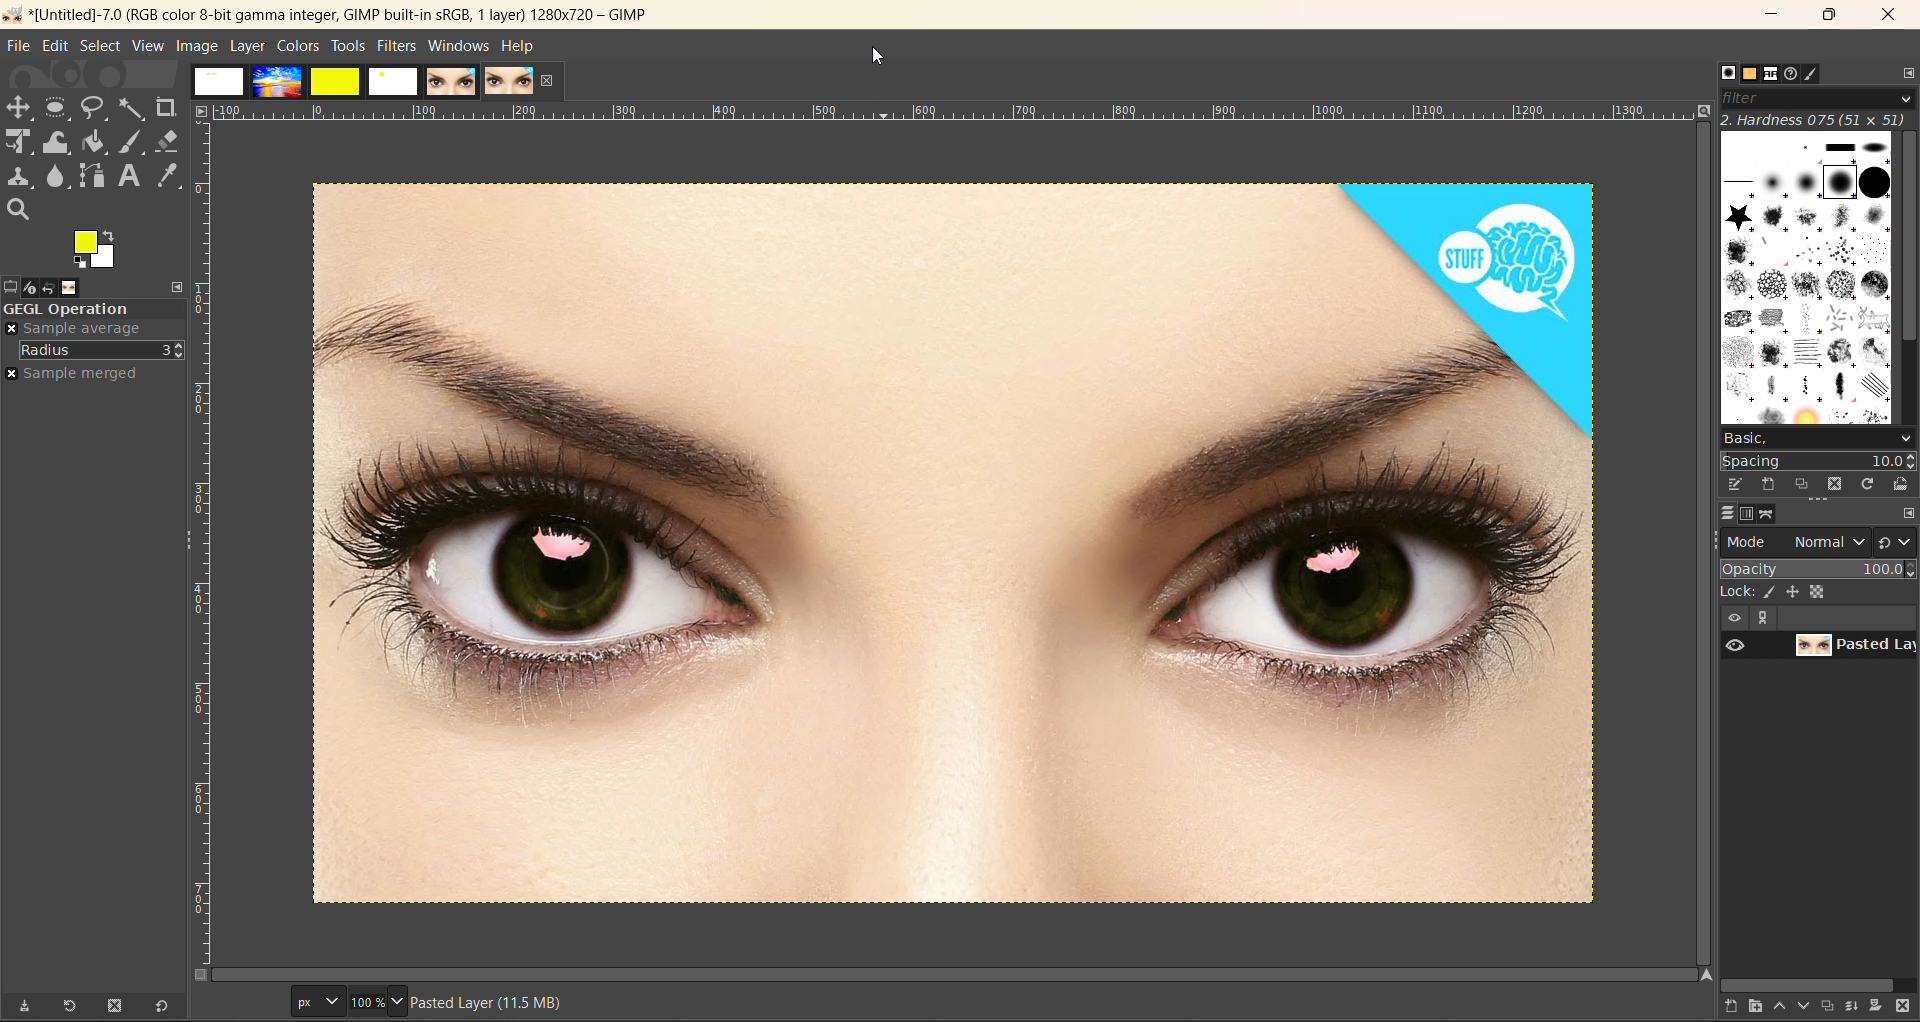 The height and width of the screenshot is (1022, 1920). I want to click on view, so click(1730, 618).